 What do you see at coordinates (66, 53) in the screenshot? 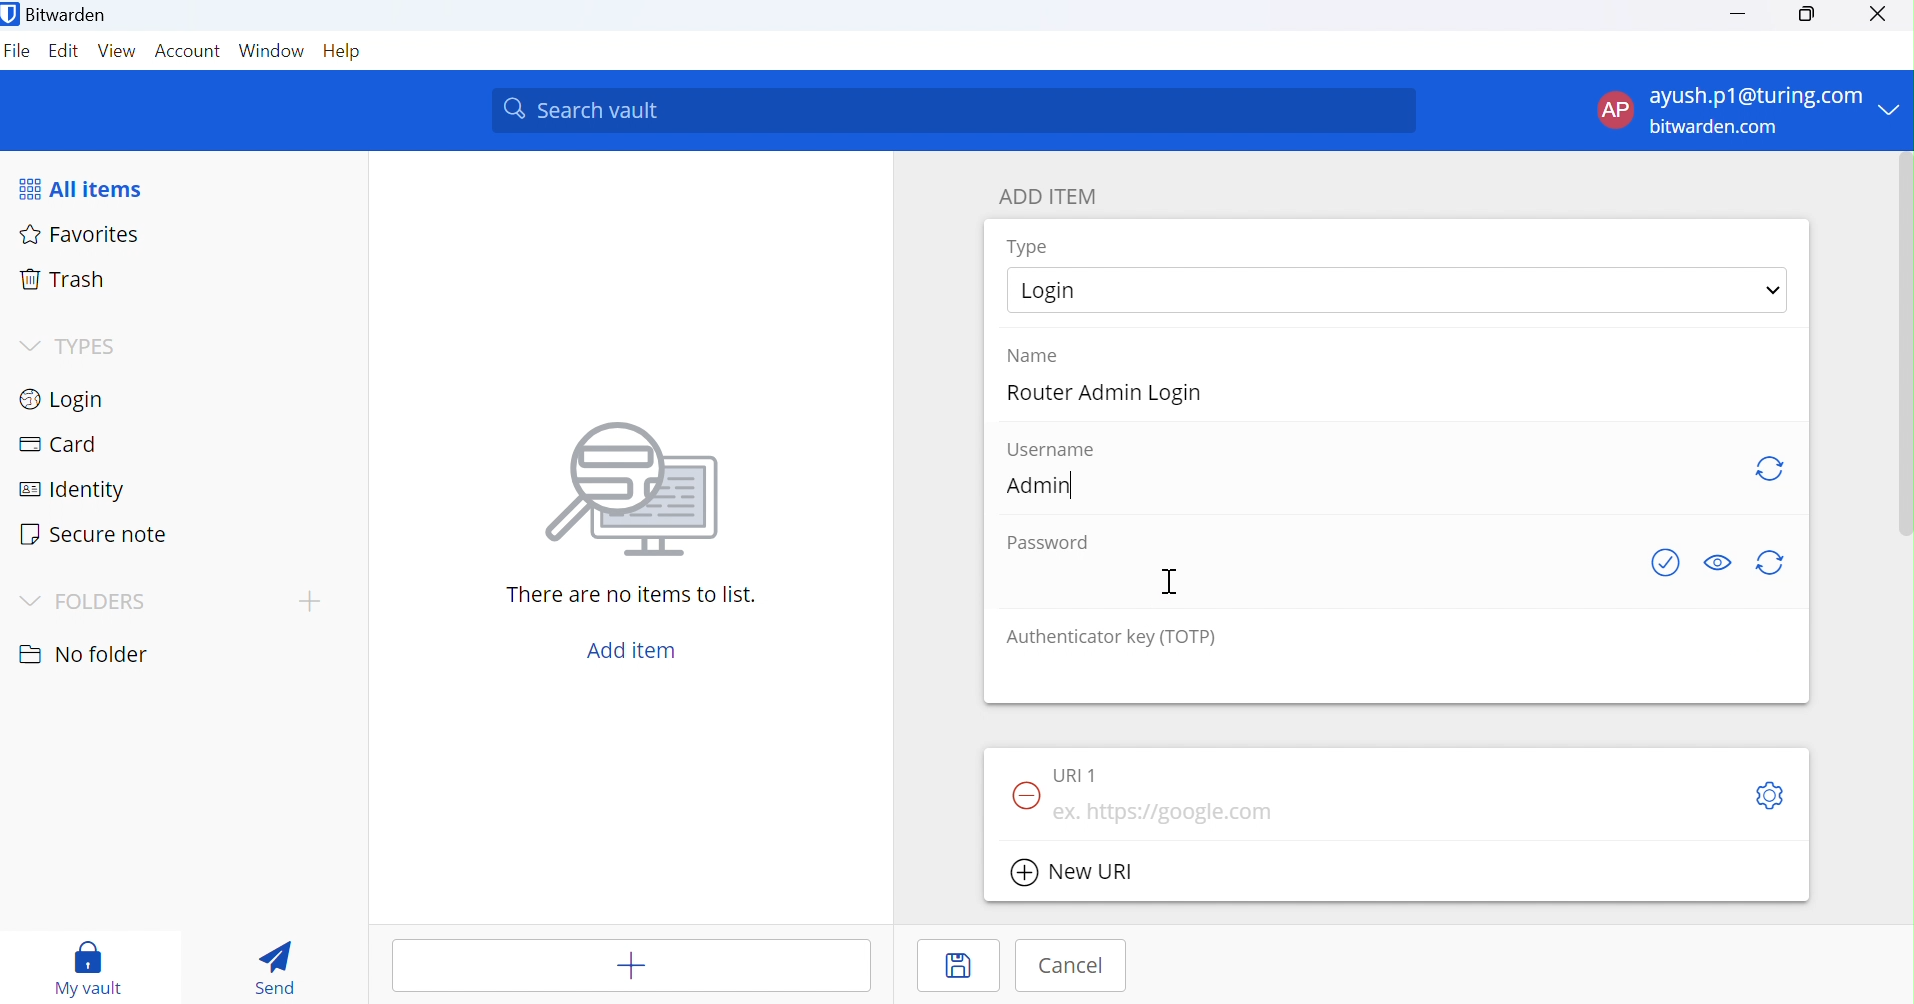
I see `Edit` at bounding box center [66, 53].